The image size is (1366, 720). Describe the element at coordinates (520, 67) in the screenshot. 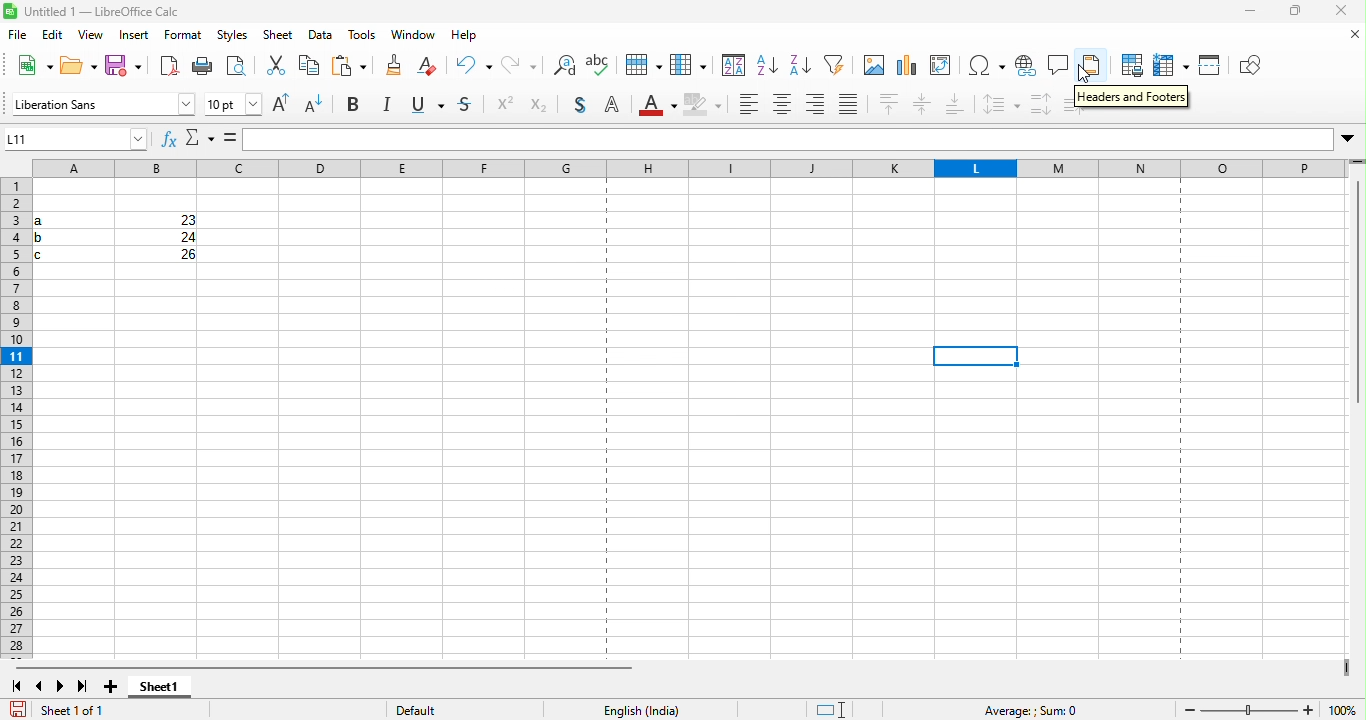

I see `find and replace` at that location.